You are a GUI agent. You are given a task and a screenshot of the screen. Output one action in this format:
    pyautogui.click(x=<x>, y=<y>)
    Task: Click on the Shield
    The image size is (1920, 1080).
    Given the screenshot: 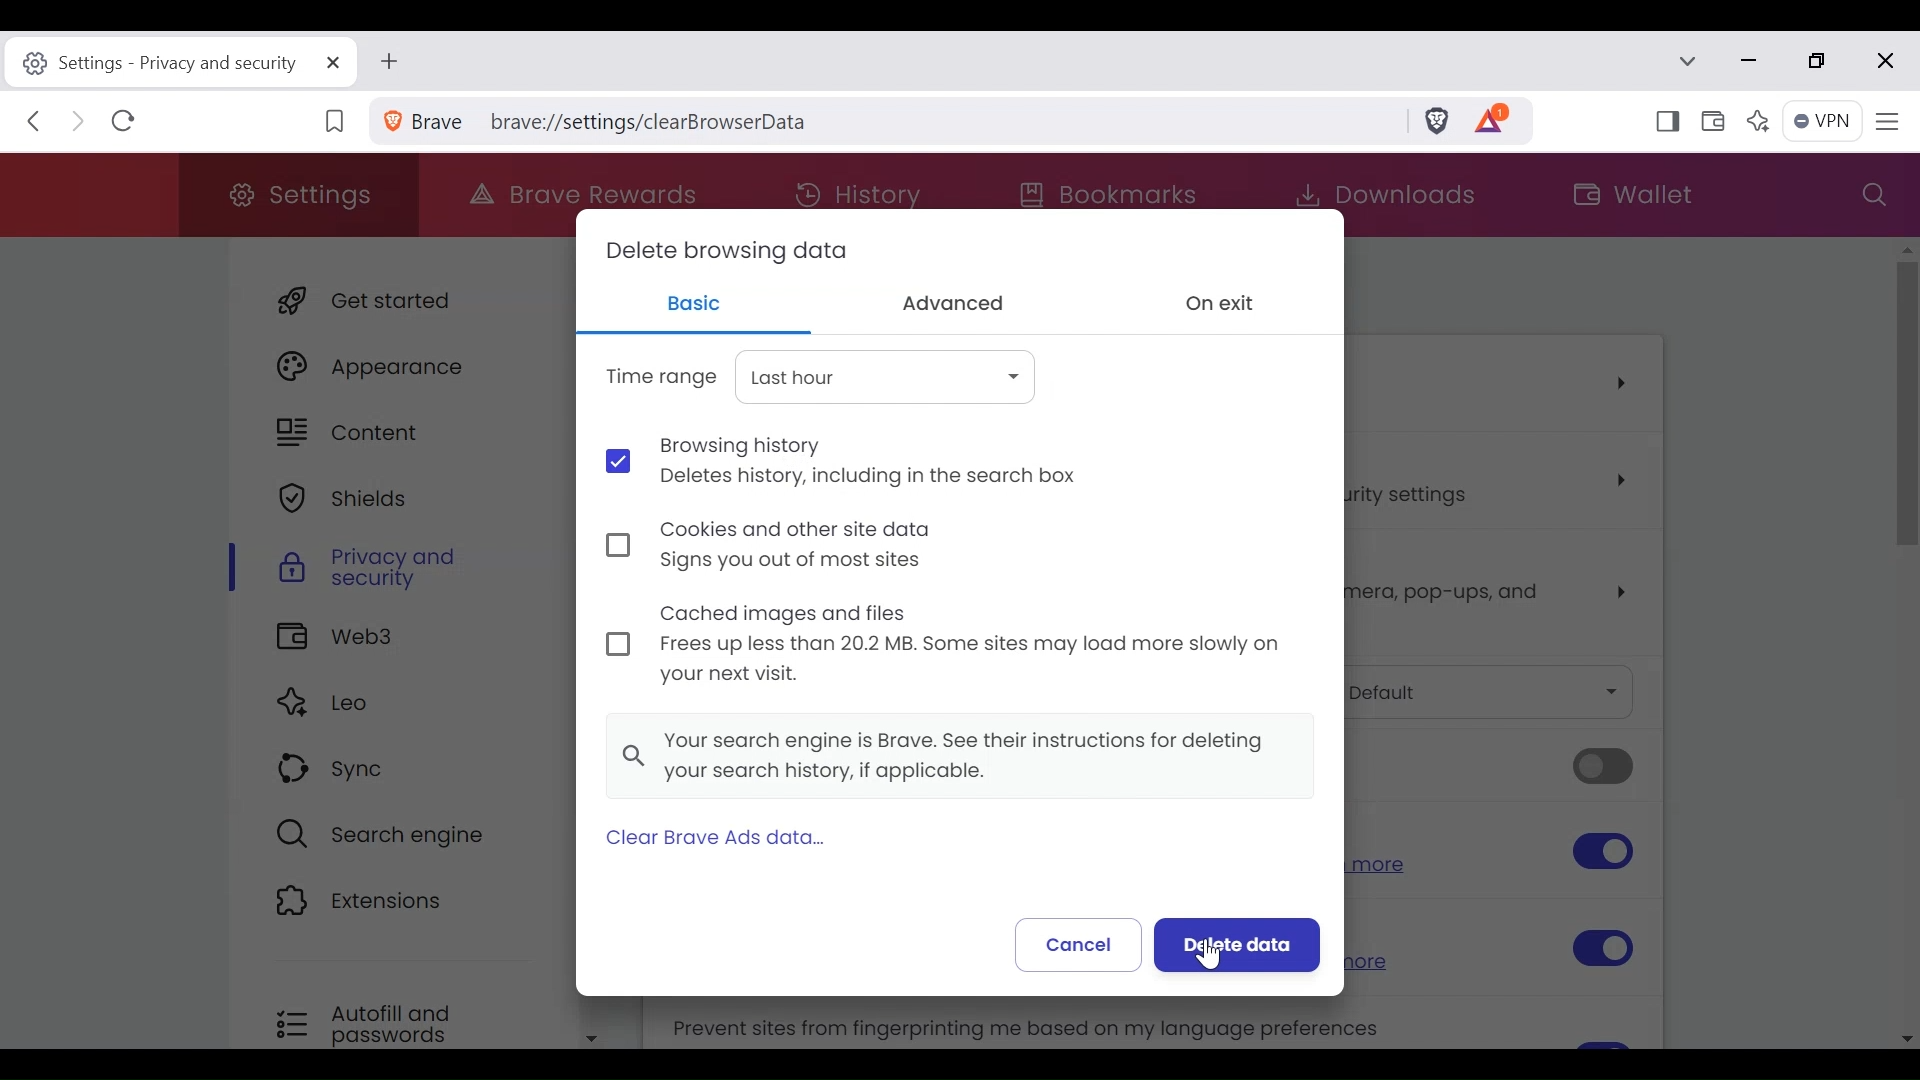 What is the action you would take?
    pyautogui.click(x=400, y=500)
    